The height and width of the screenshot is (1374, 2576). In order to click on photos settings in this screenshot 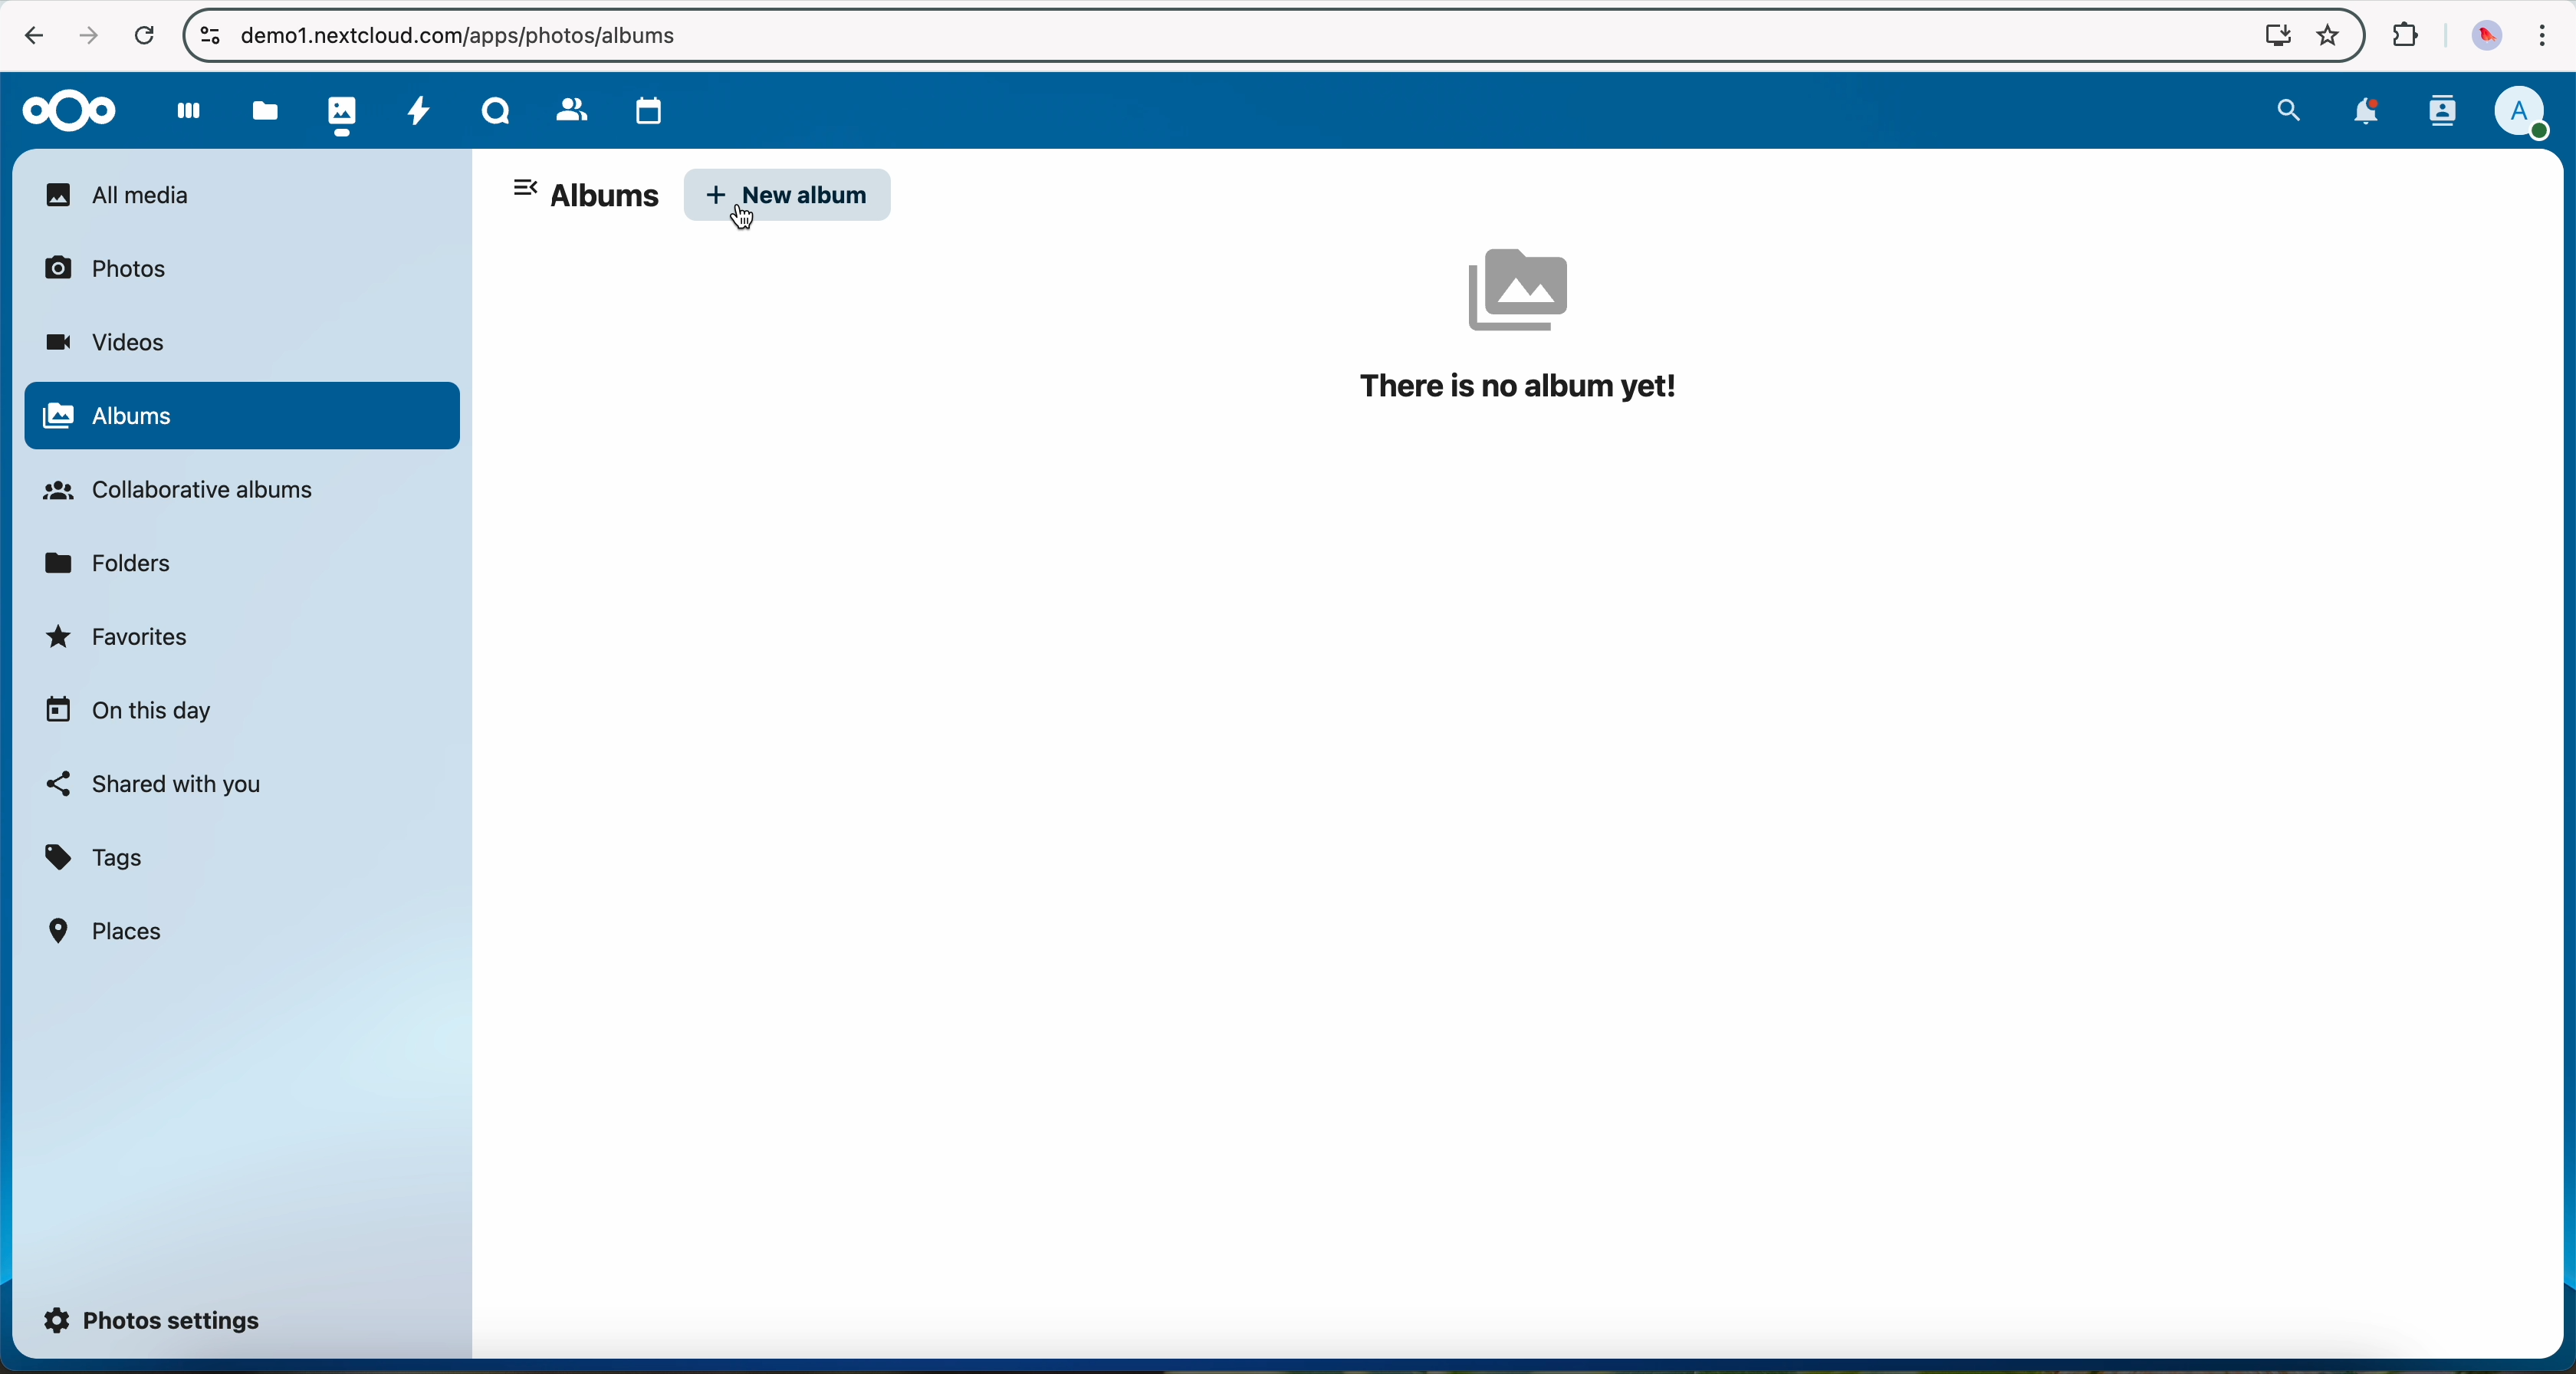, I will do `click(154, 1318)`.